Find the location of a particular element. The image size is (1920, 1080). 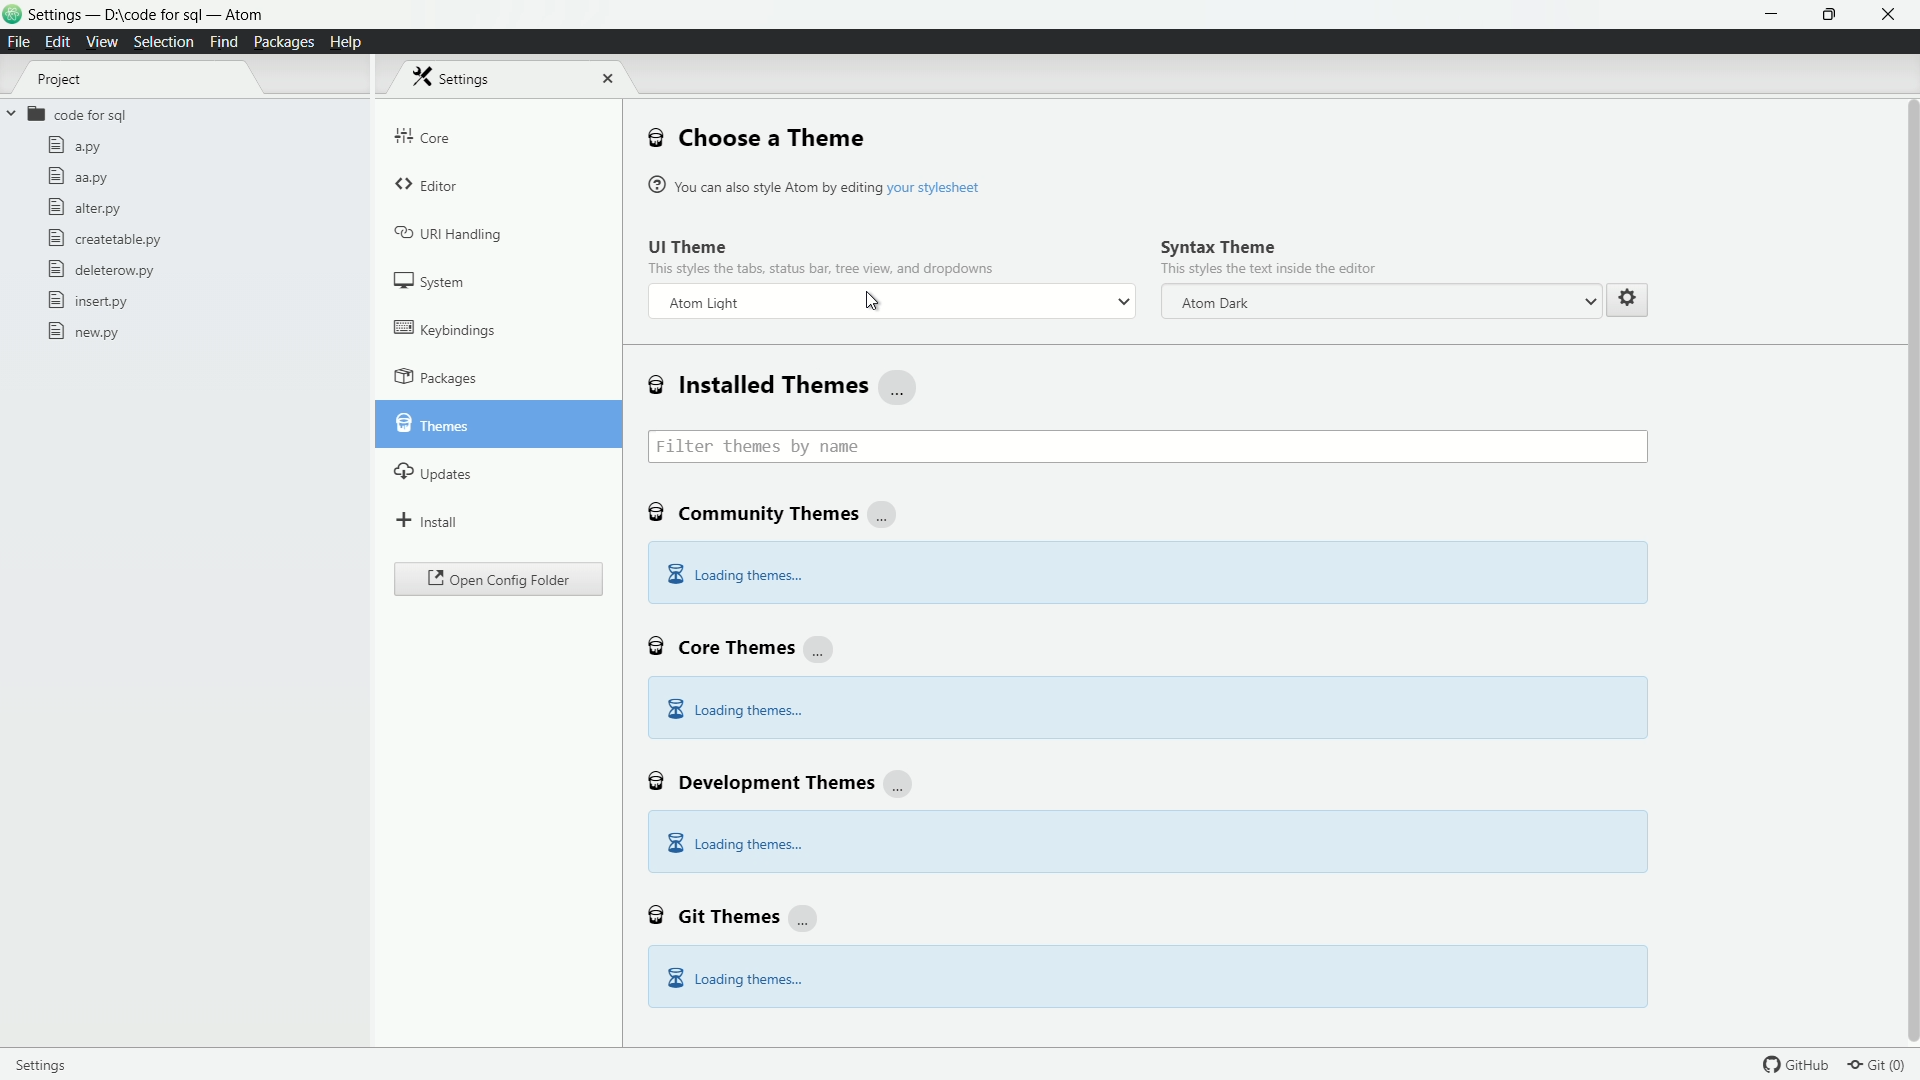

keybindings is located at coordinates (445, 328).